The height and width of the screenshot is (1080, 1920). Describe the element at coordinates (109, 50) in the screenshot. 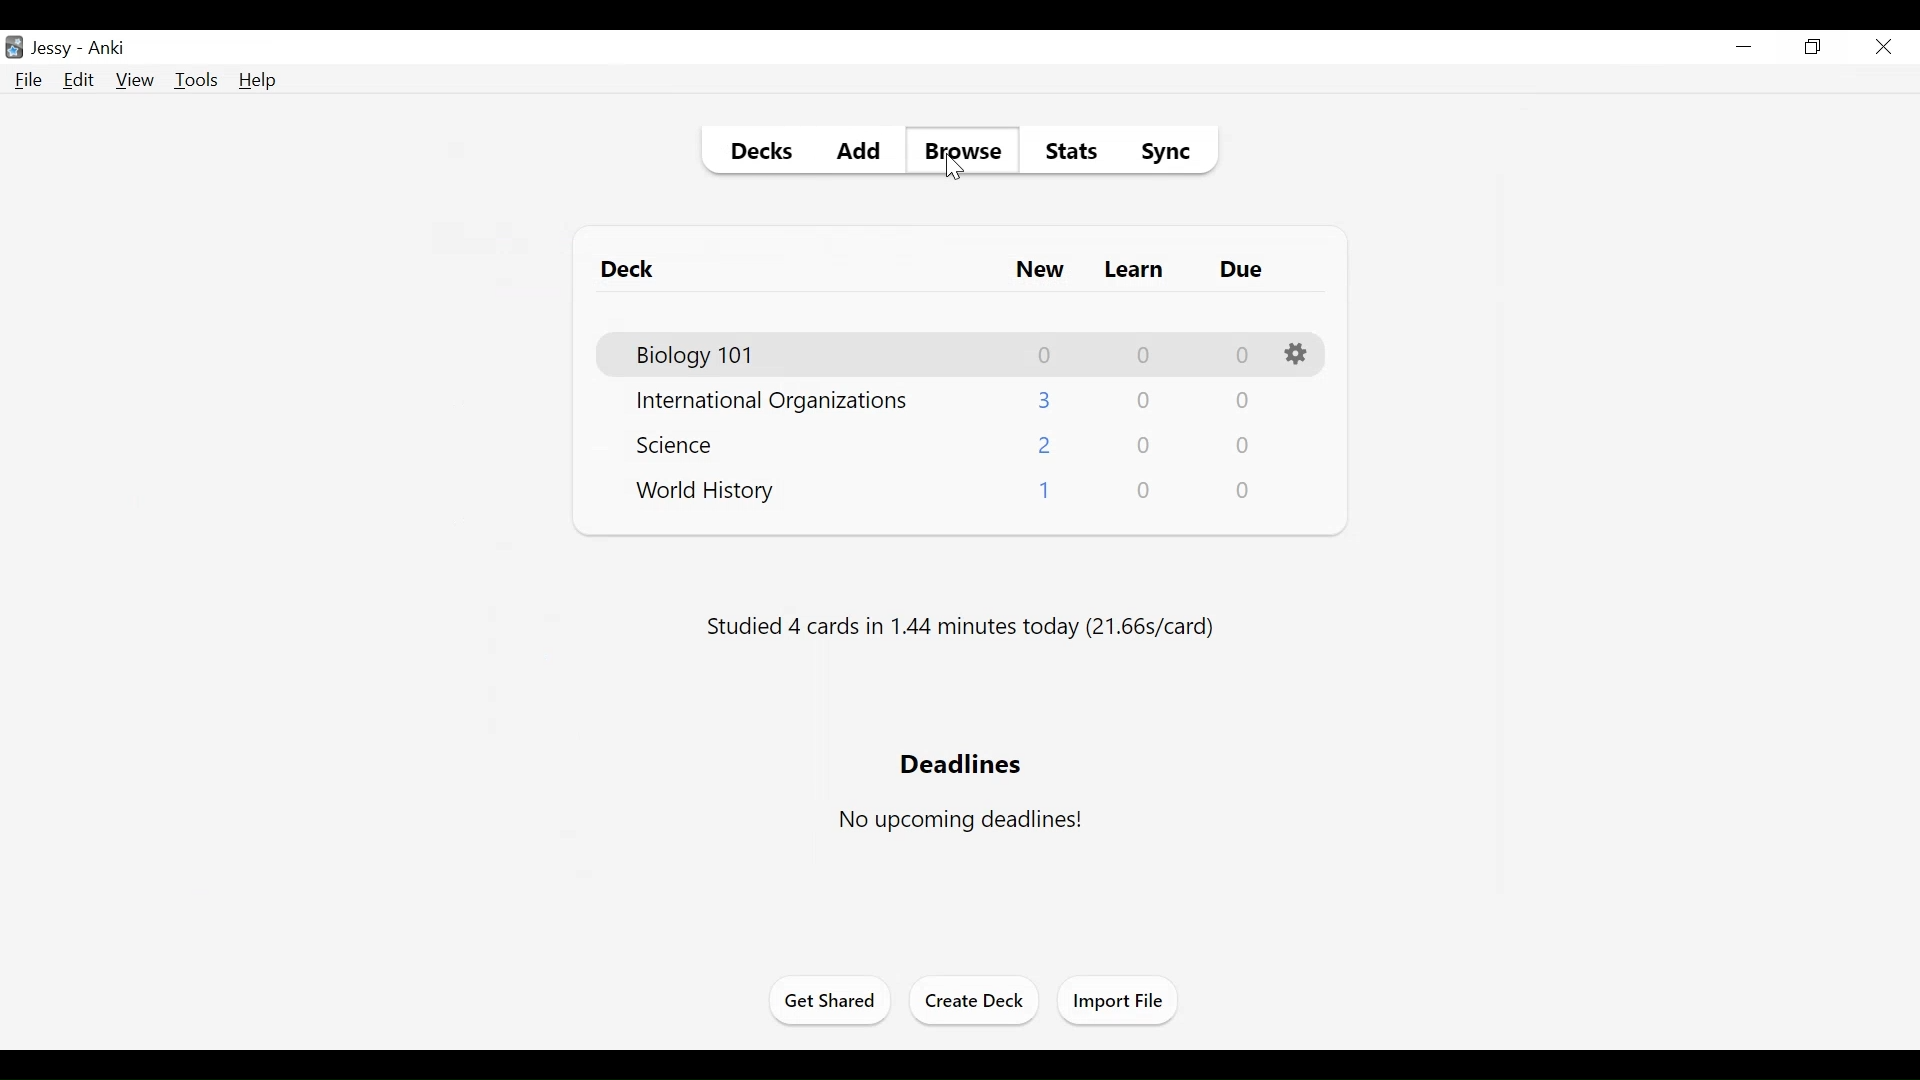

I see `Anki` at that location.